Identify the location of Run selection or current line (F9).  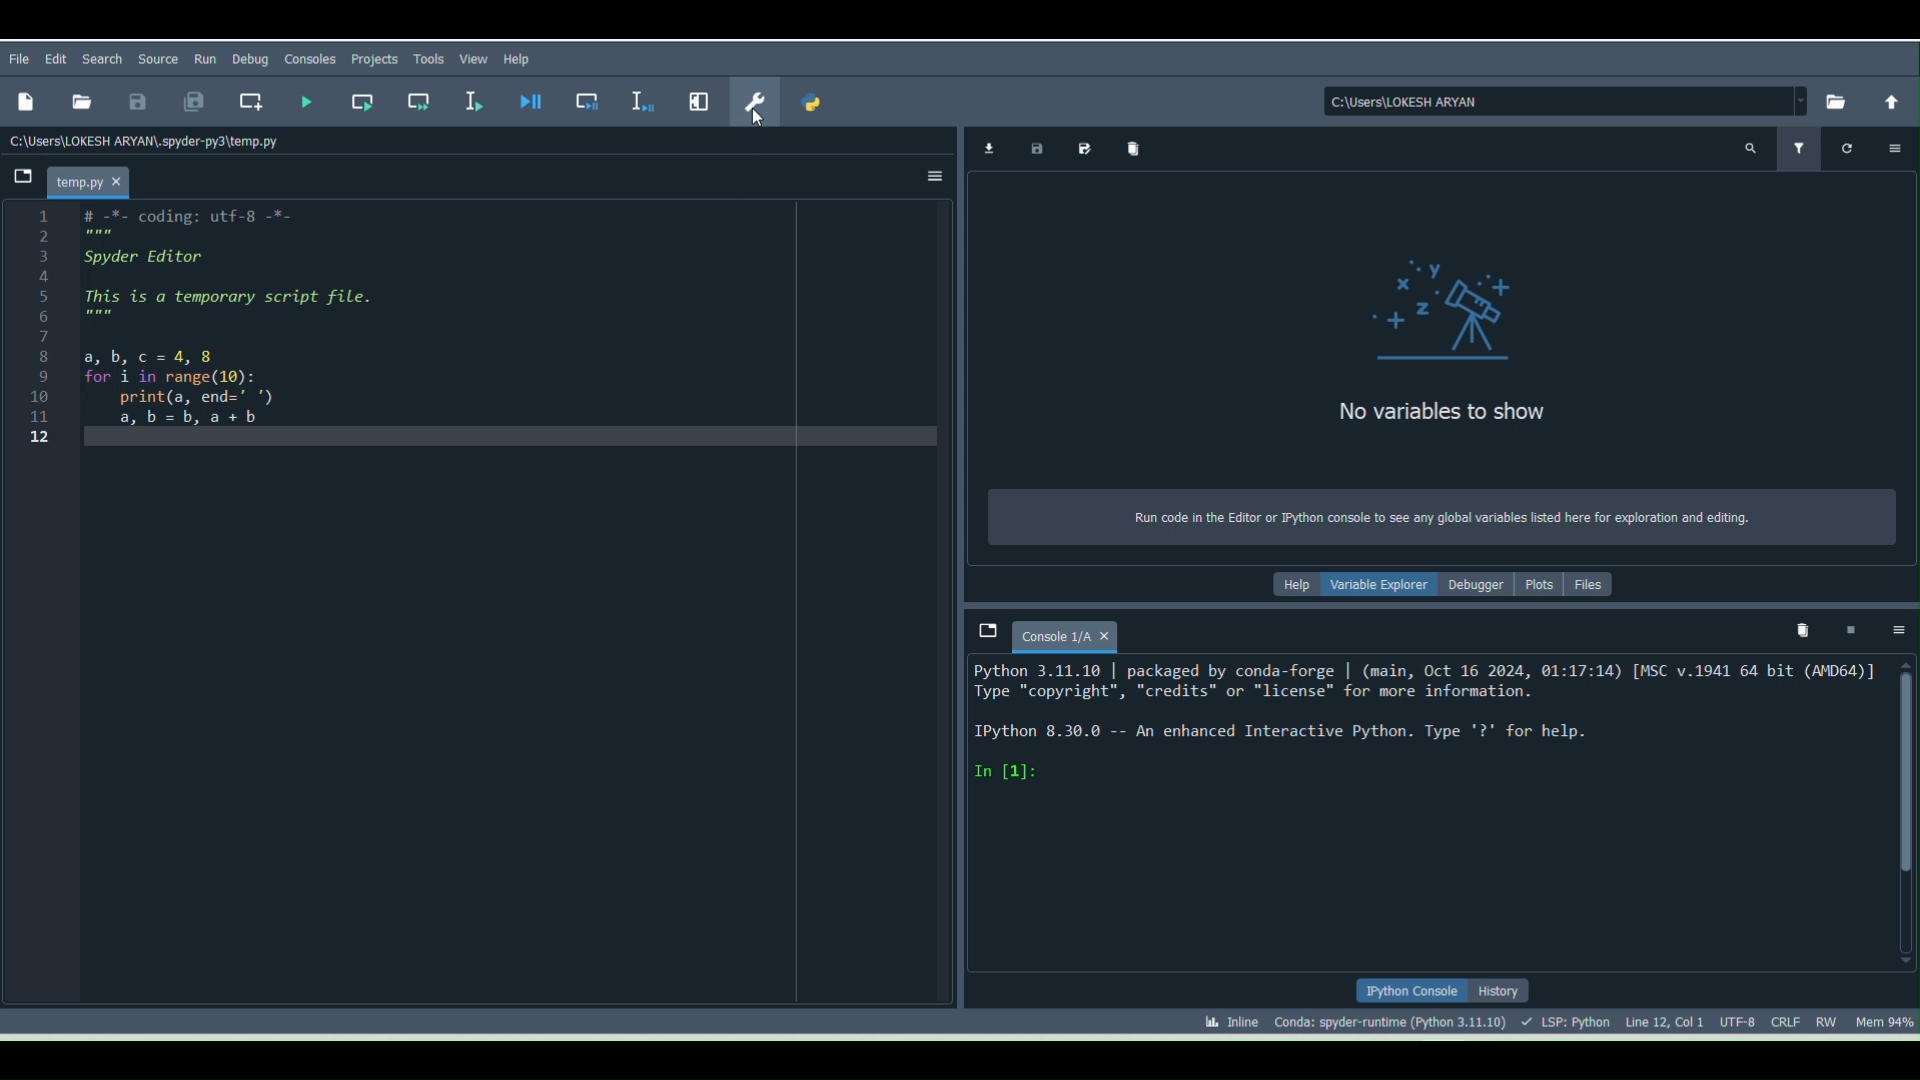
(475, 103).